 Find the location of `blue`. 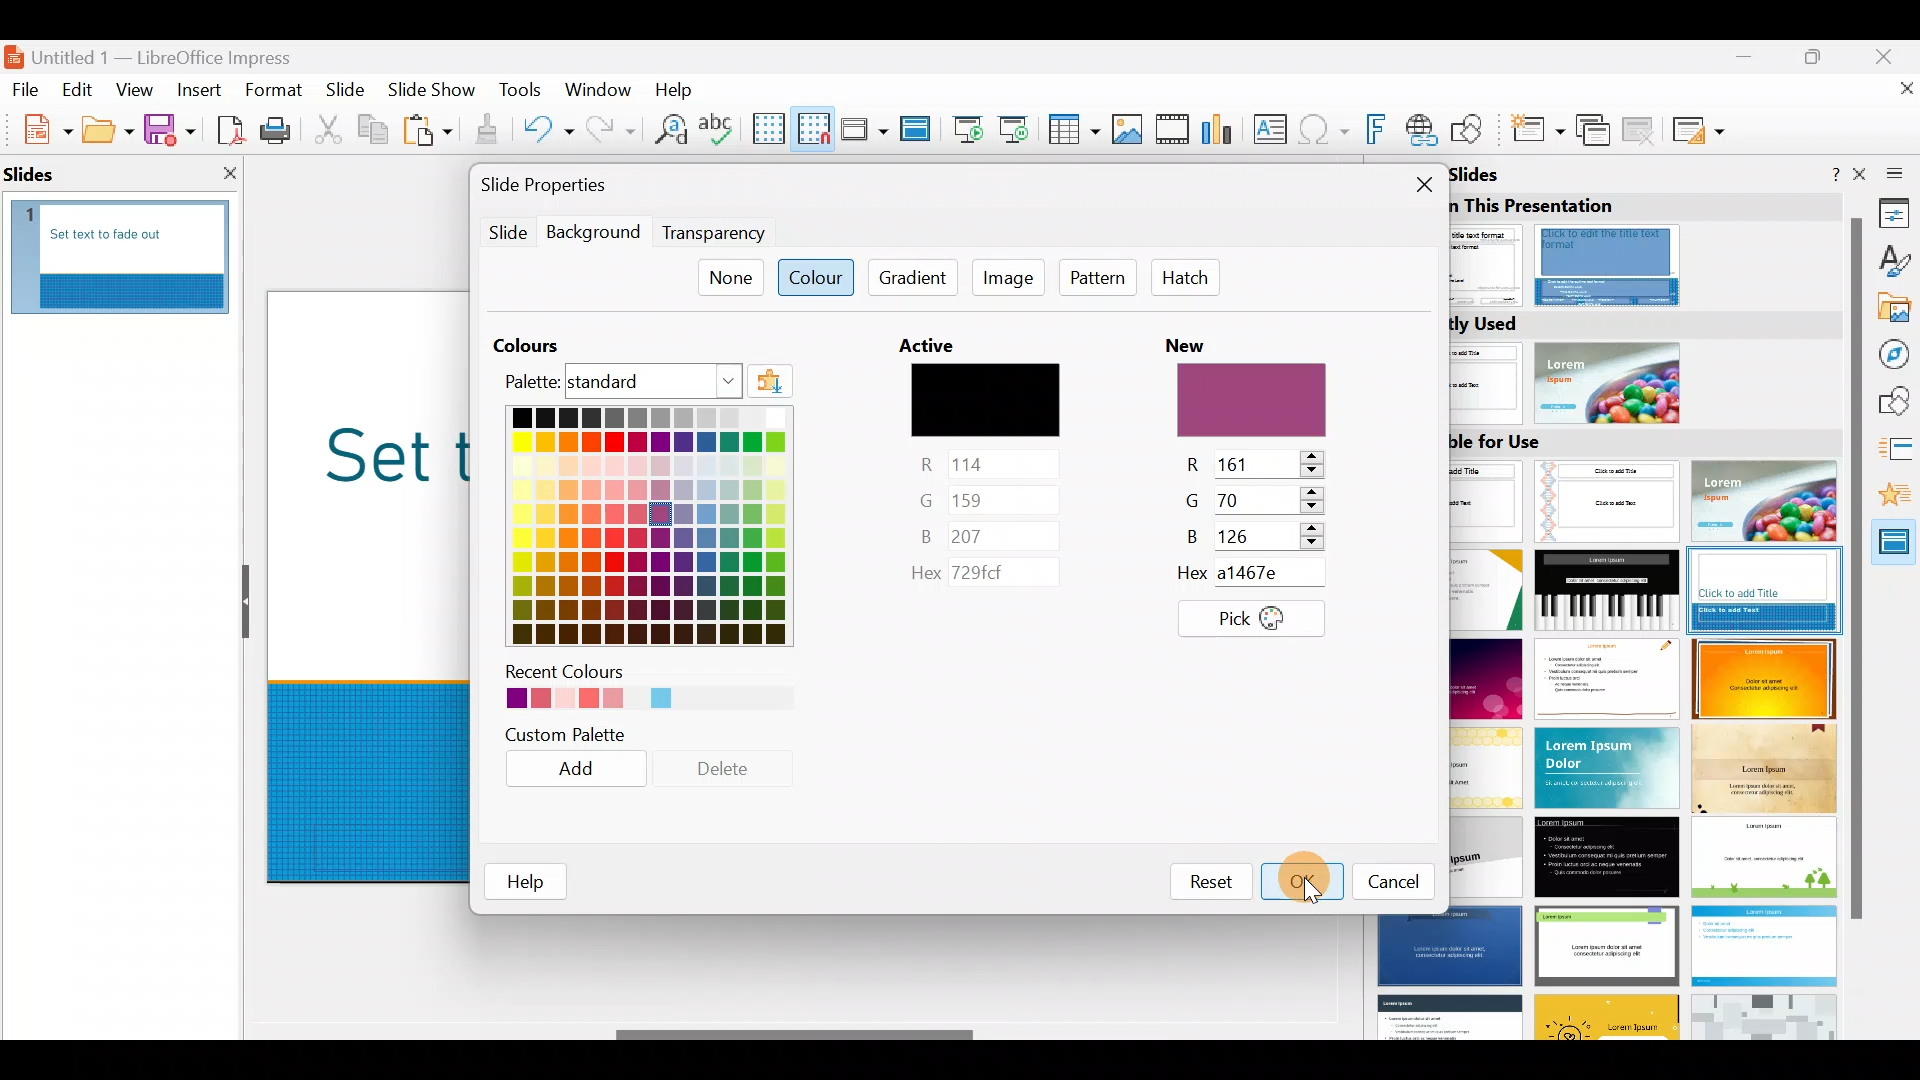

blue is located at coordinates (1257, 536).